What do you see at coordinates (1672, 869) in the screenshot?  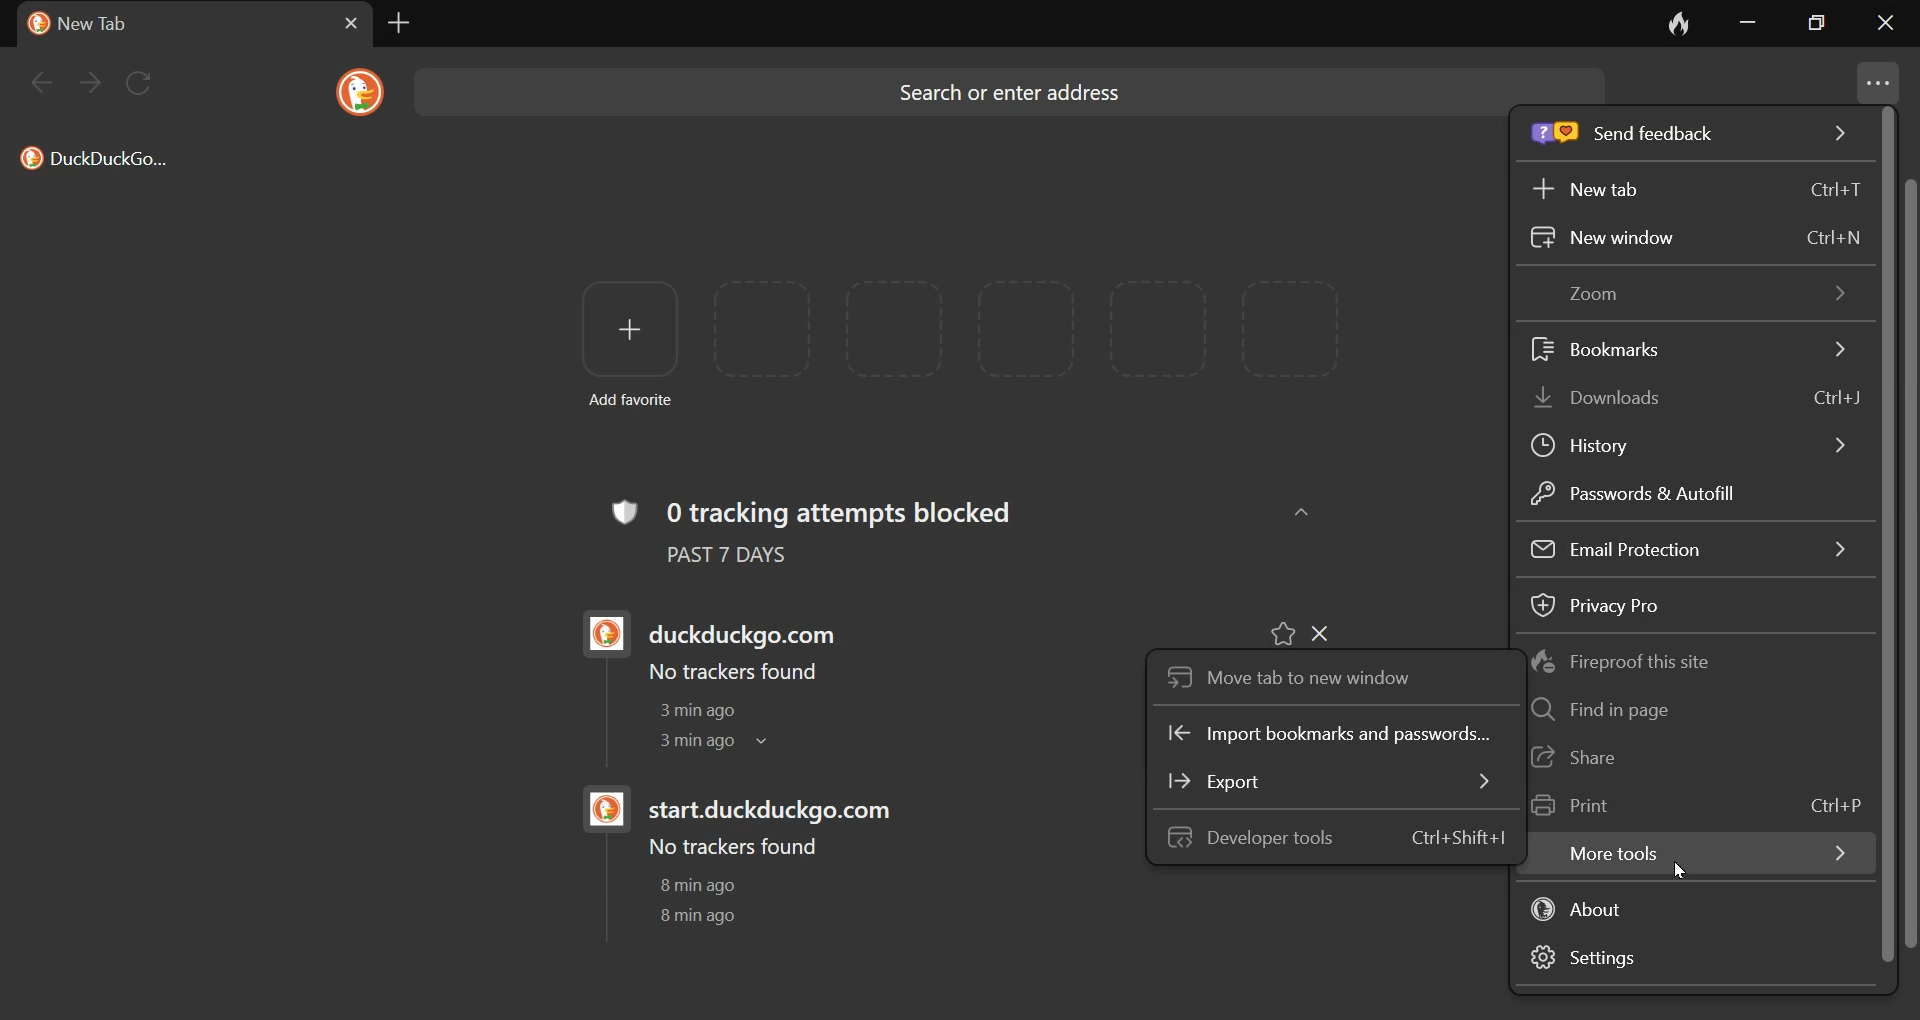 I see `cursor` at bounding box center [1672, 869].